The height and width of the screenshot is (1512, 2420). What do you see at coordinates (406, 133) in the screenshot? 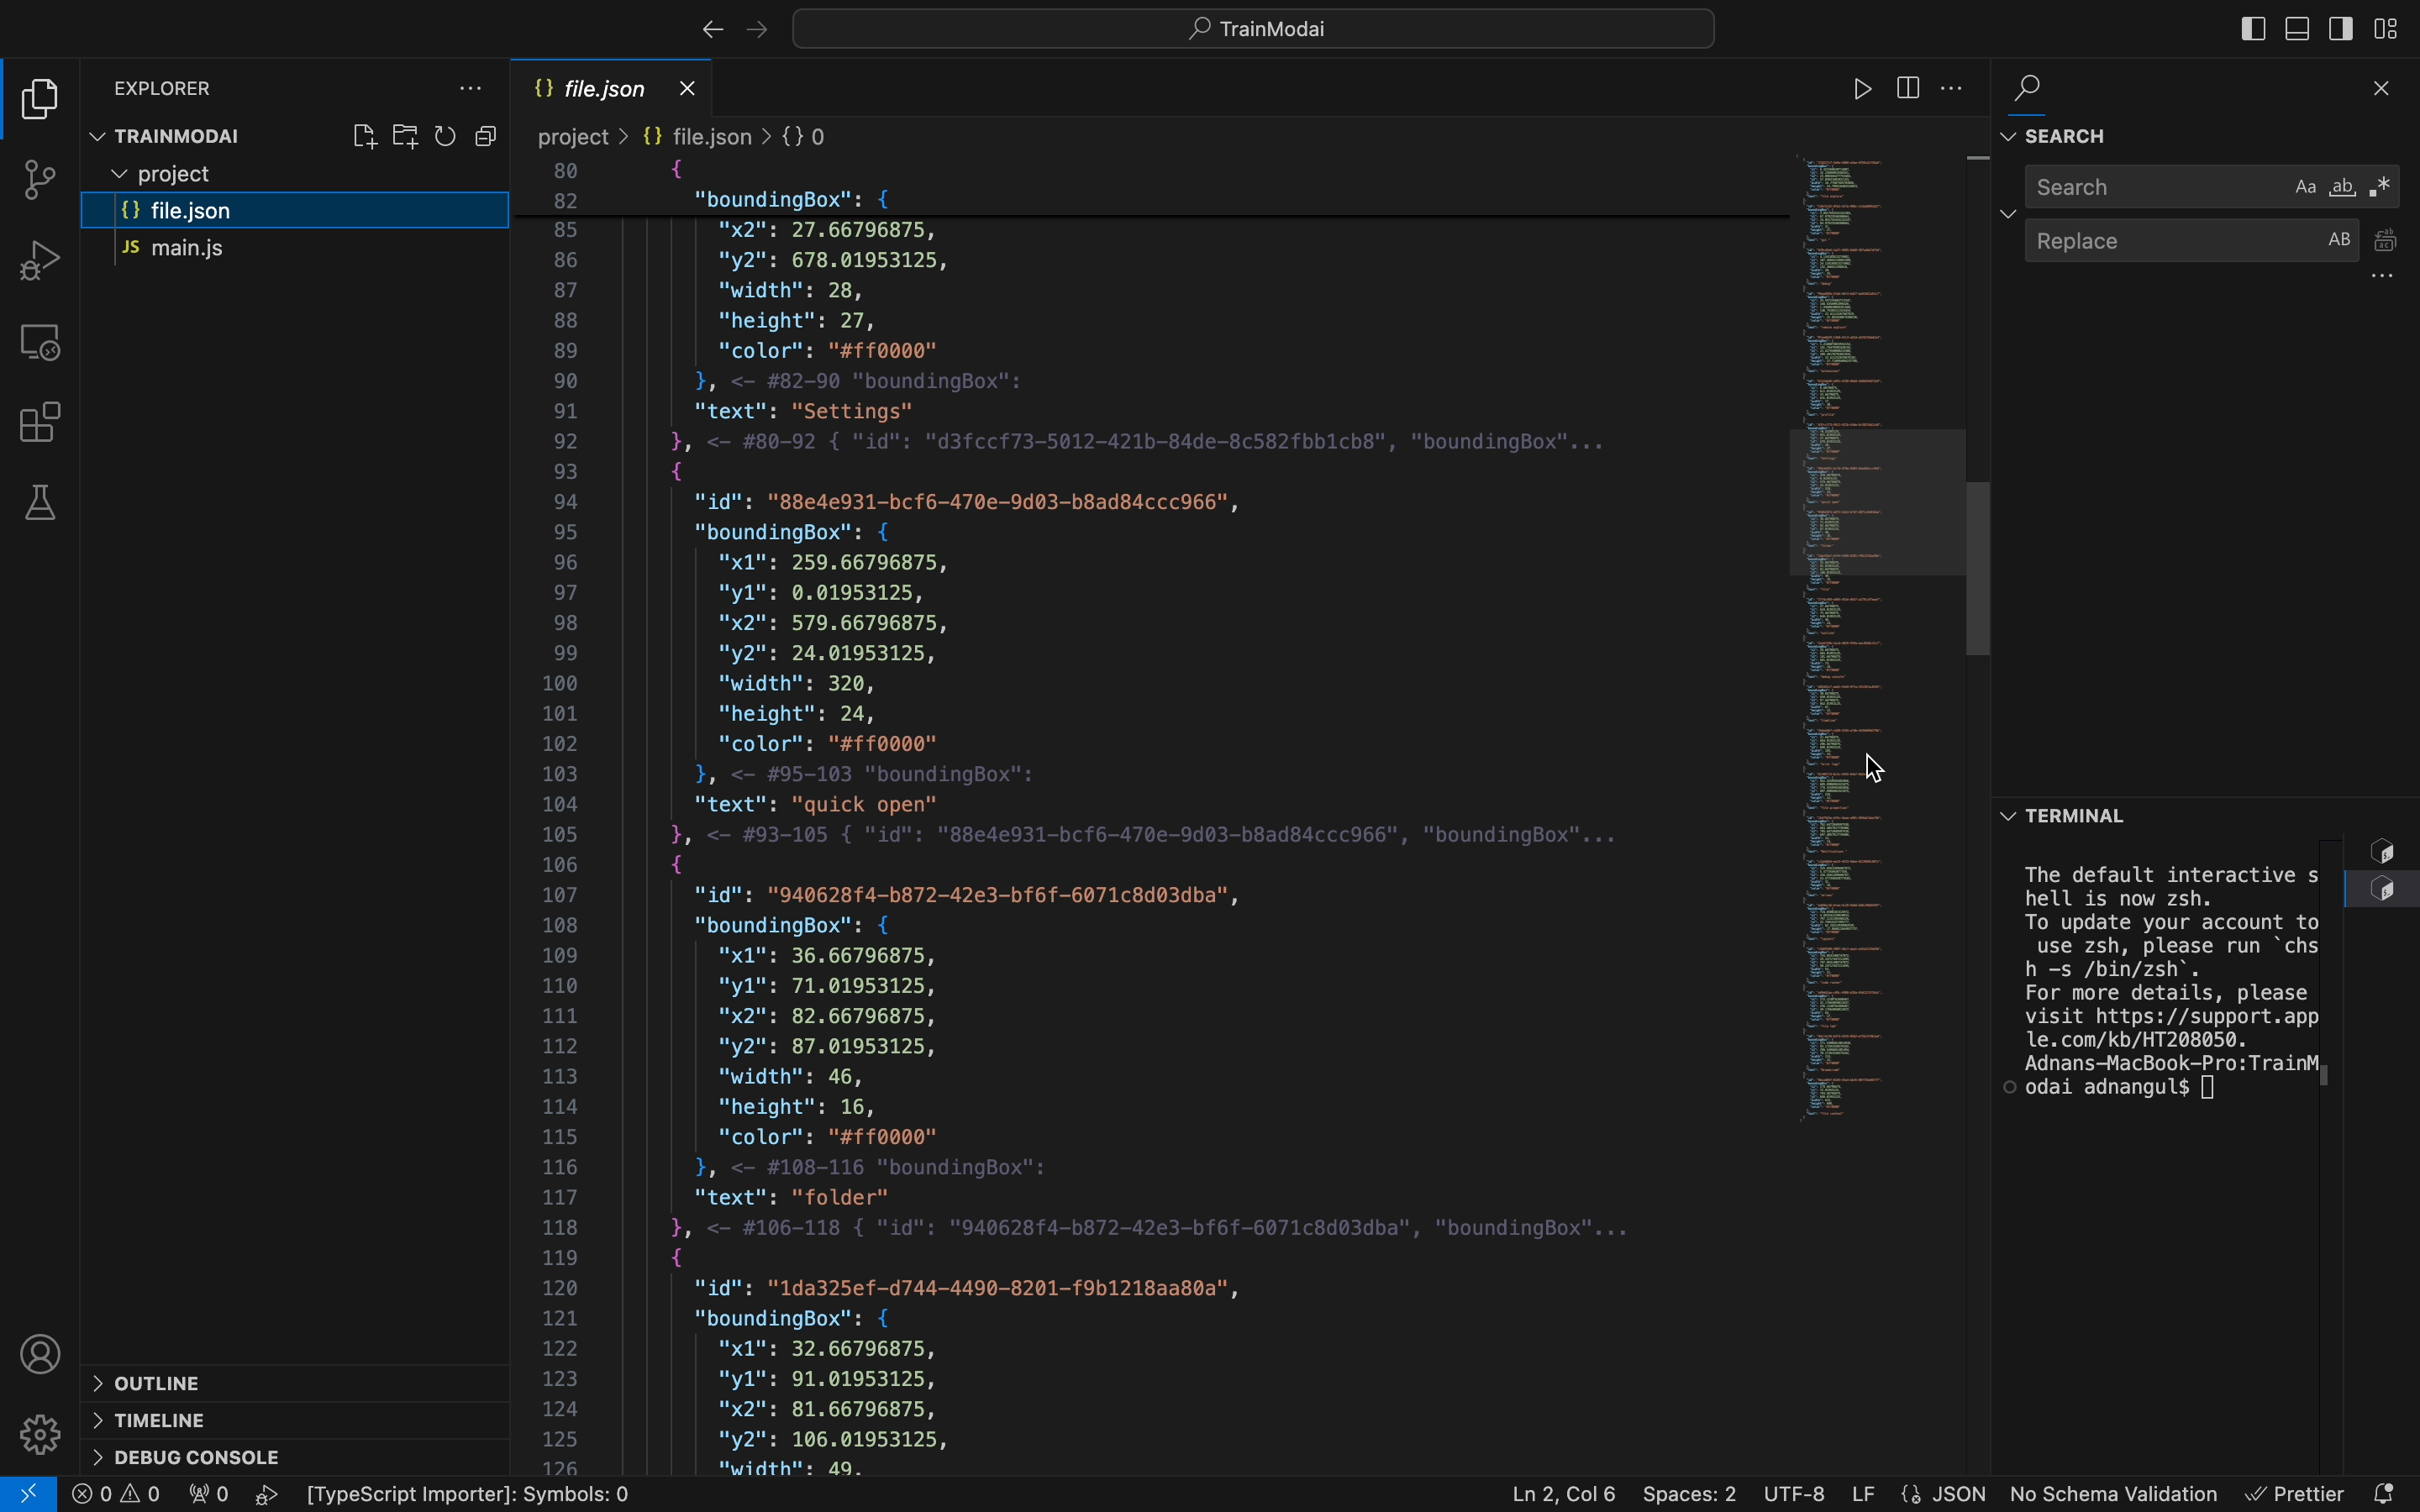
I see `create folder` at bounding box center [406, 133].